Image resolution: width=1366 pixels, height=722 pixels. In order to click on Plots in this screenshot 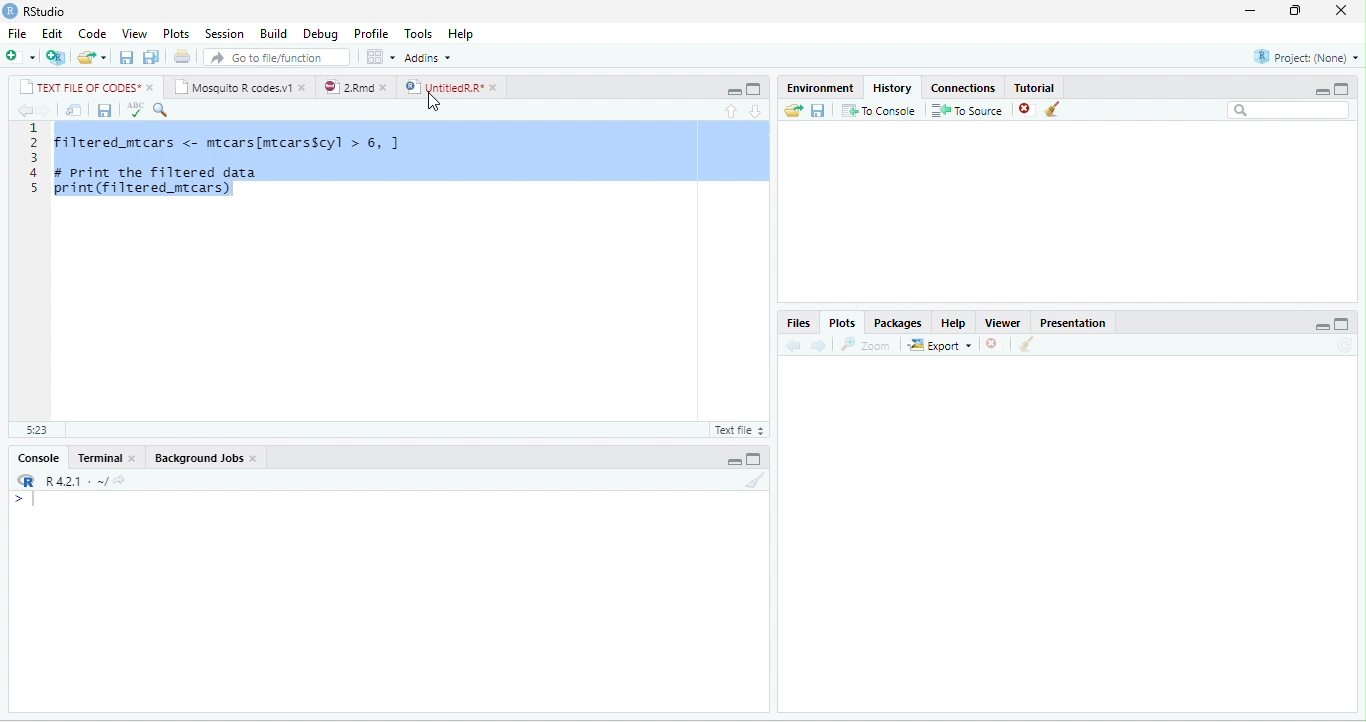, I will do `click(176, 34)`.